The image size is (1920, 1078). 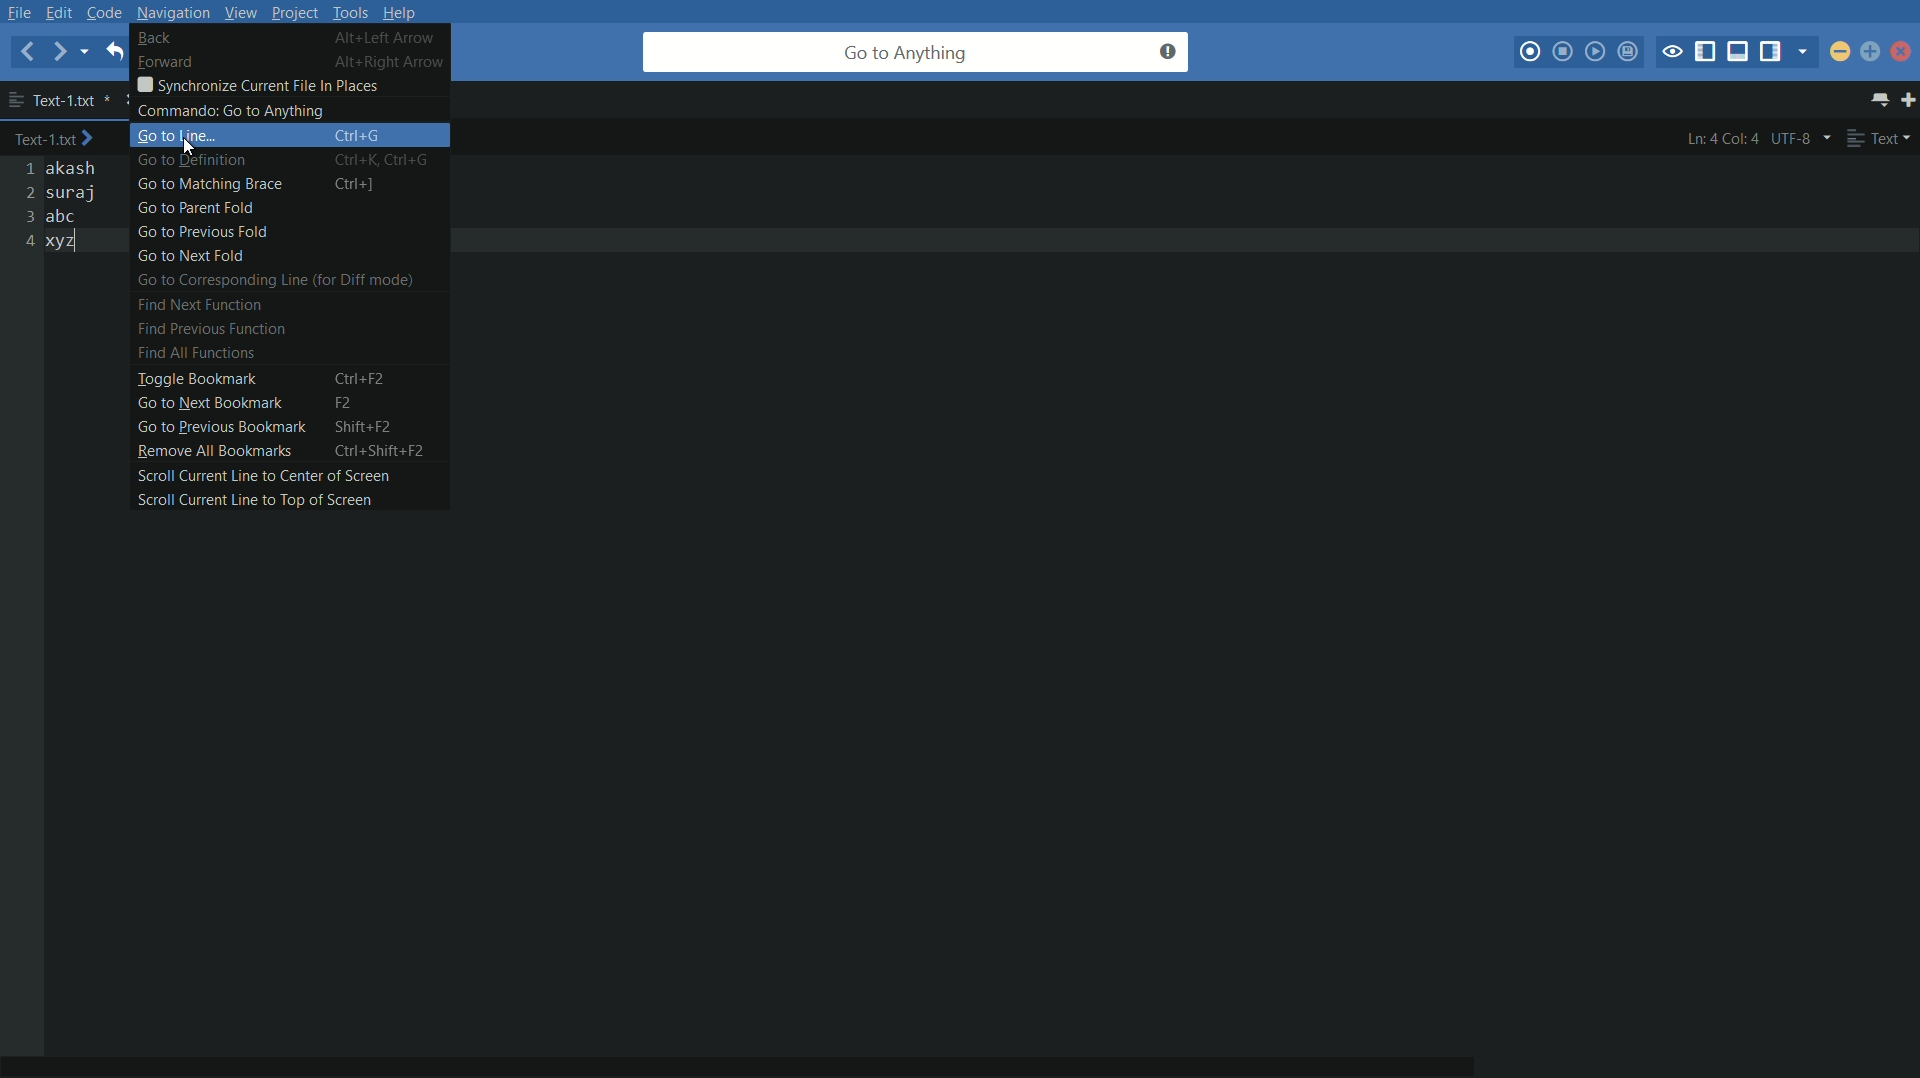 I want to click on go to next bookmark, so click(x=208, y=404).